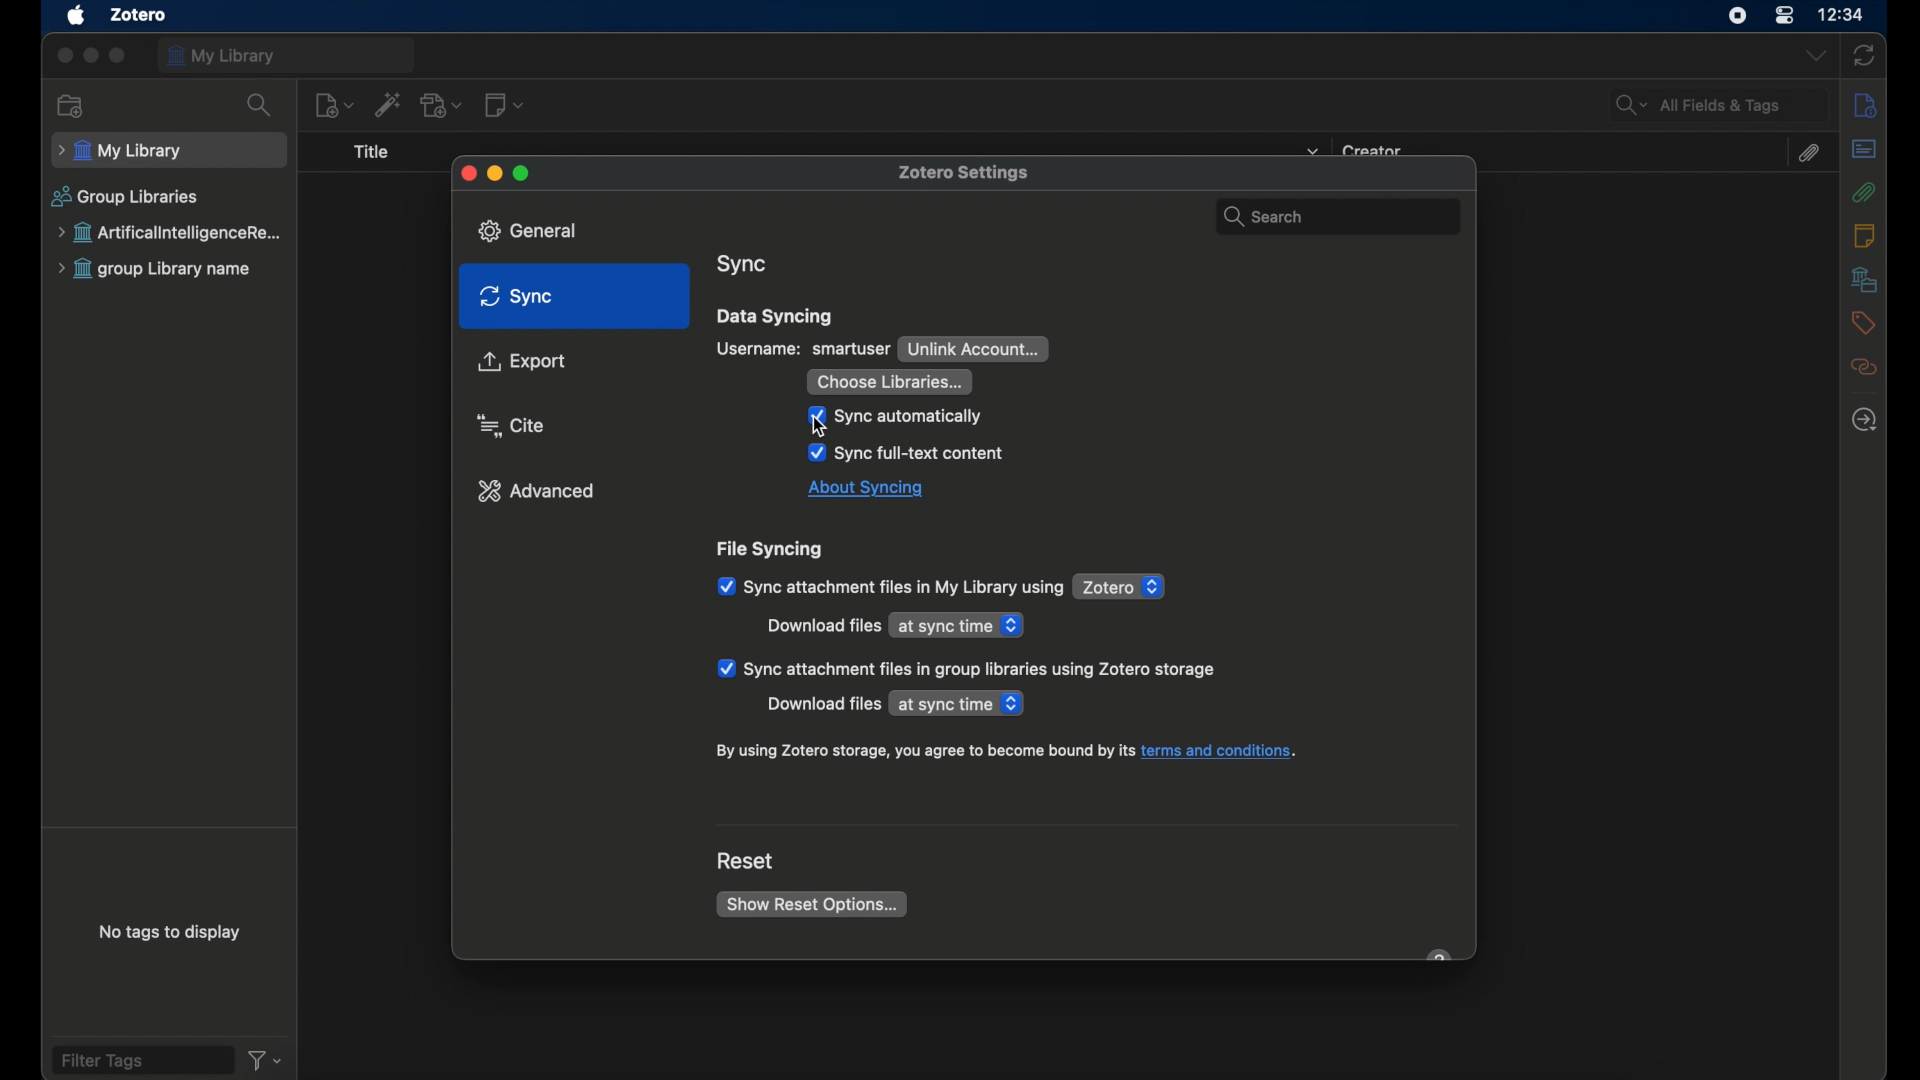 Image resolution: width=1920 pixels, height=1080 pixels. Describe the element at coordinates (390, 105) in the screenshot. I see `add items by identifier` at that location.